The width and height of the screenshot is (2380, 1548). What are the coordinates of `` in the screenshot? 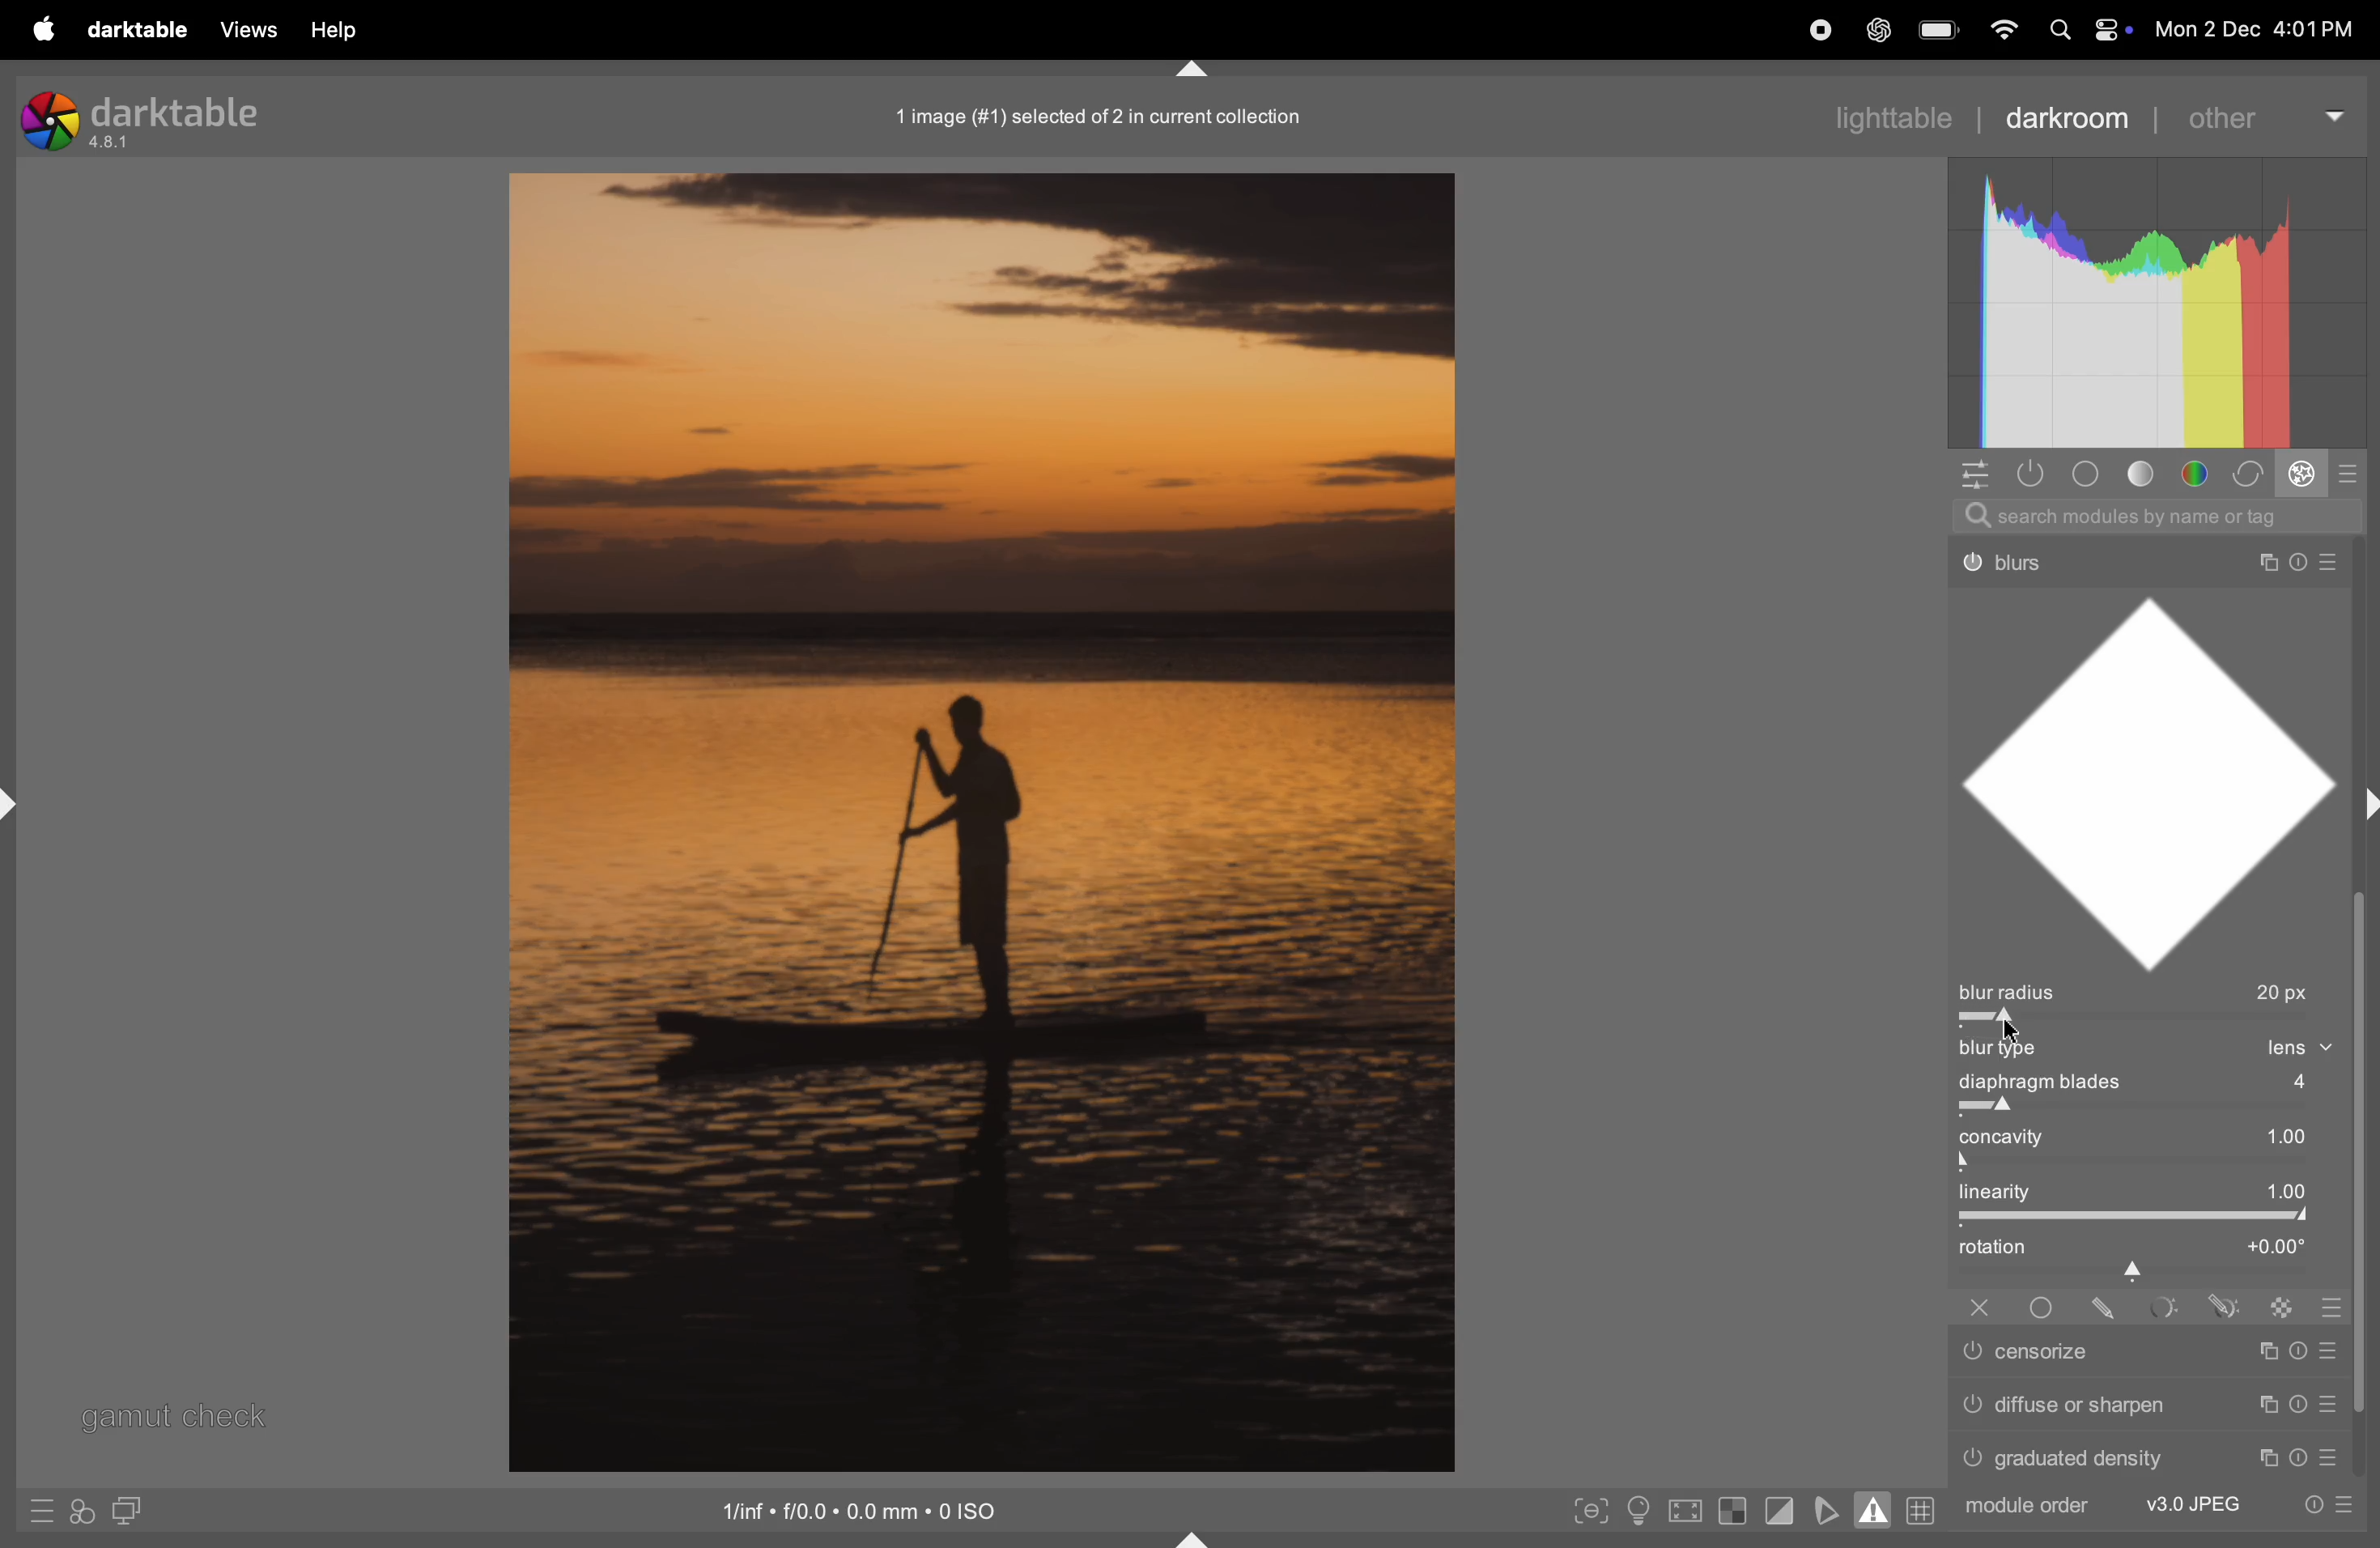 It's located at (2145, 1406).